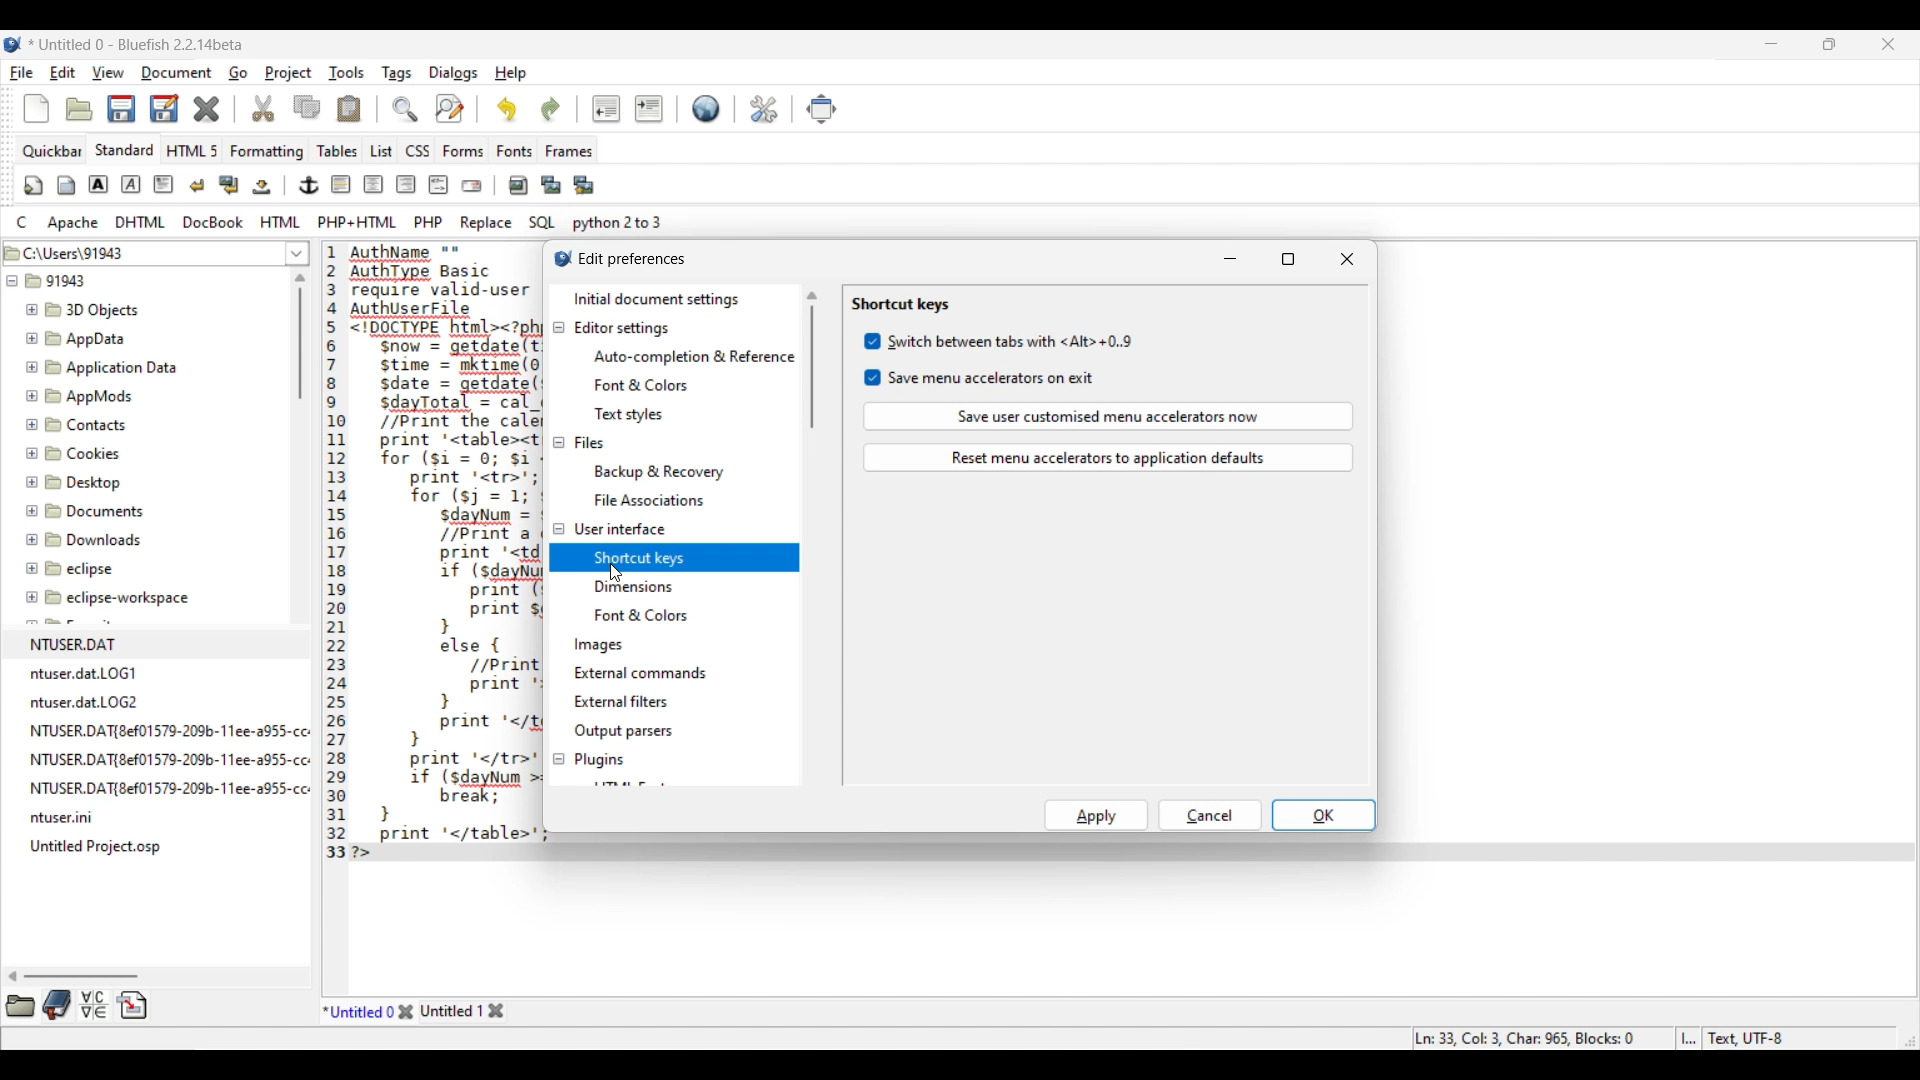 Image resolution: width=1920 pixels, height=1080 pixels. Describe the element at coordinates (86, 425) in the screenshot. I see `Contacts` at that location.